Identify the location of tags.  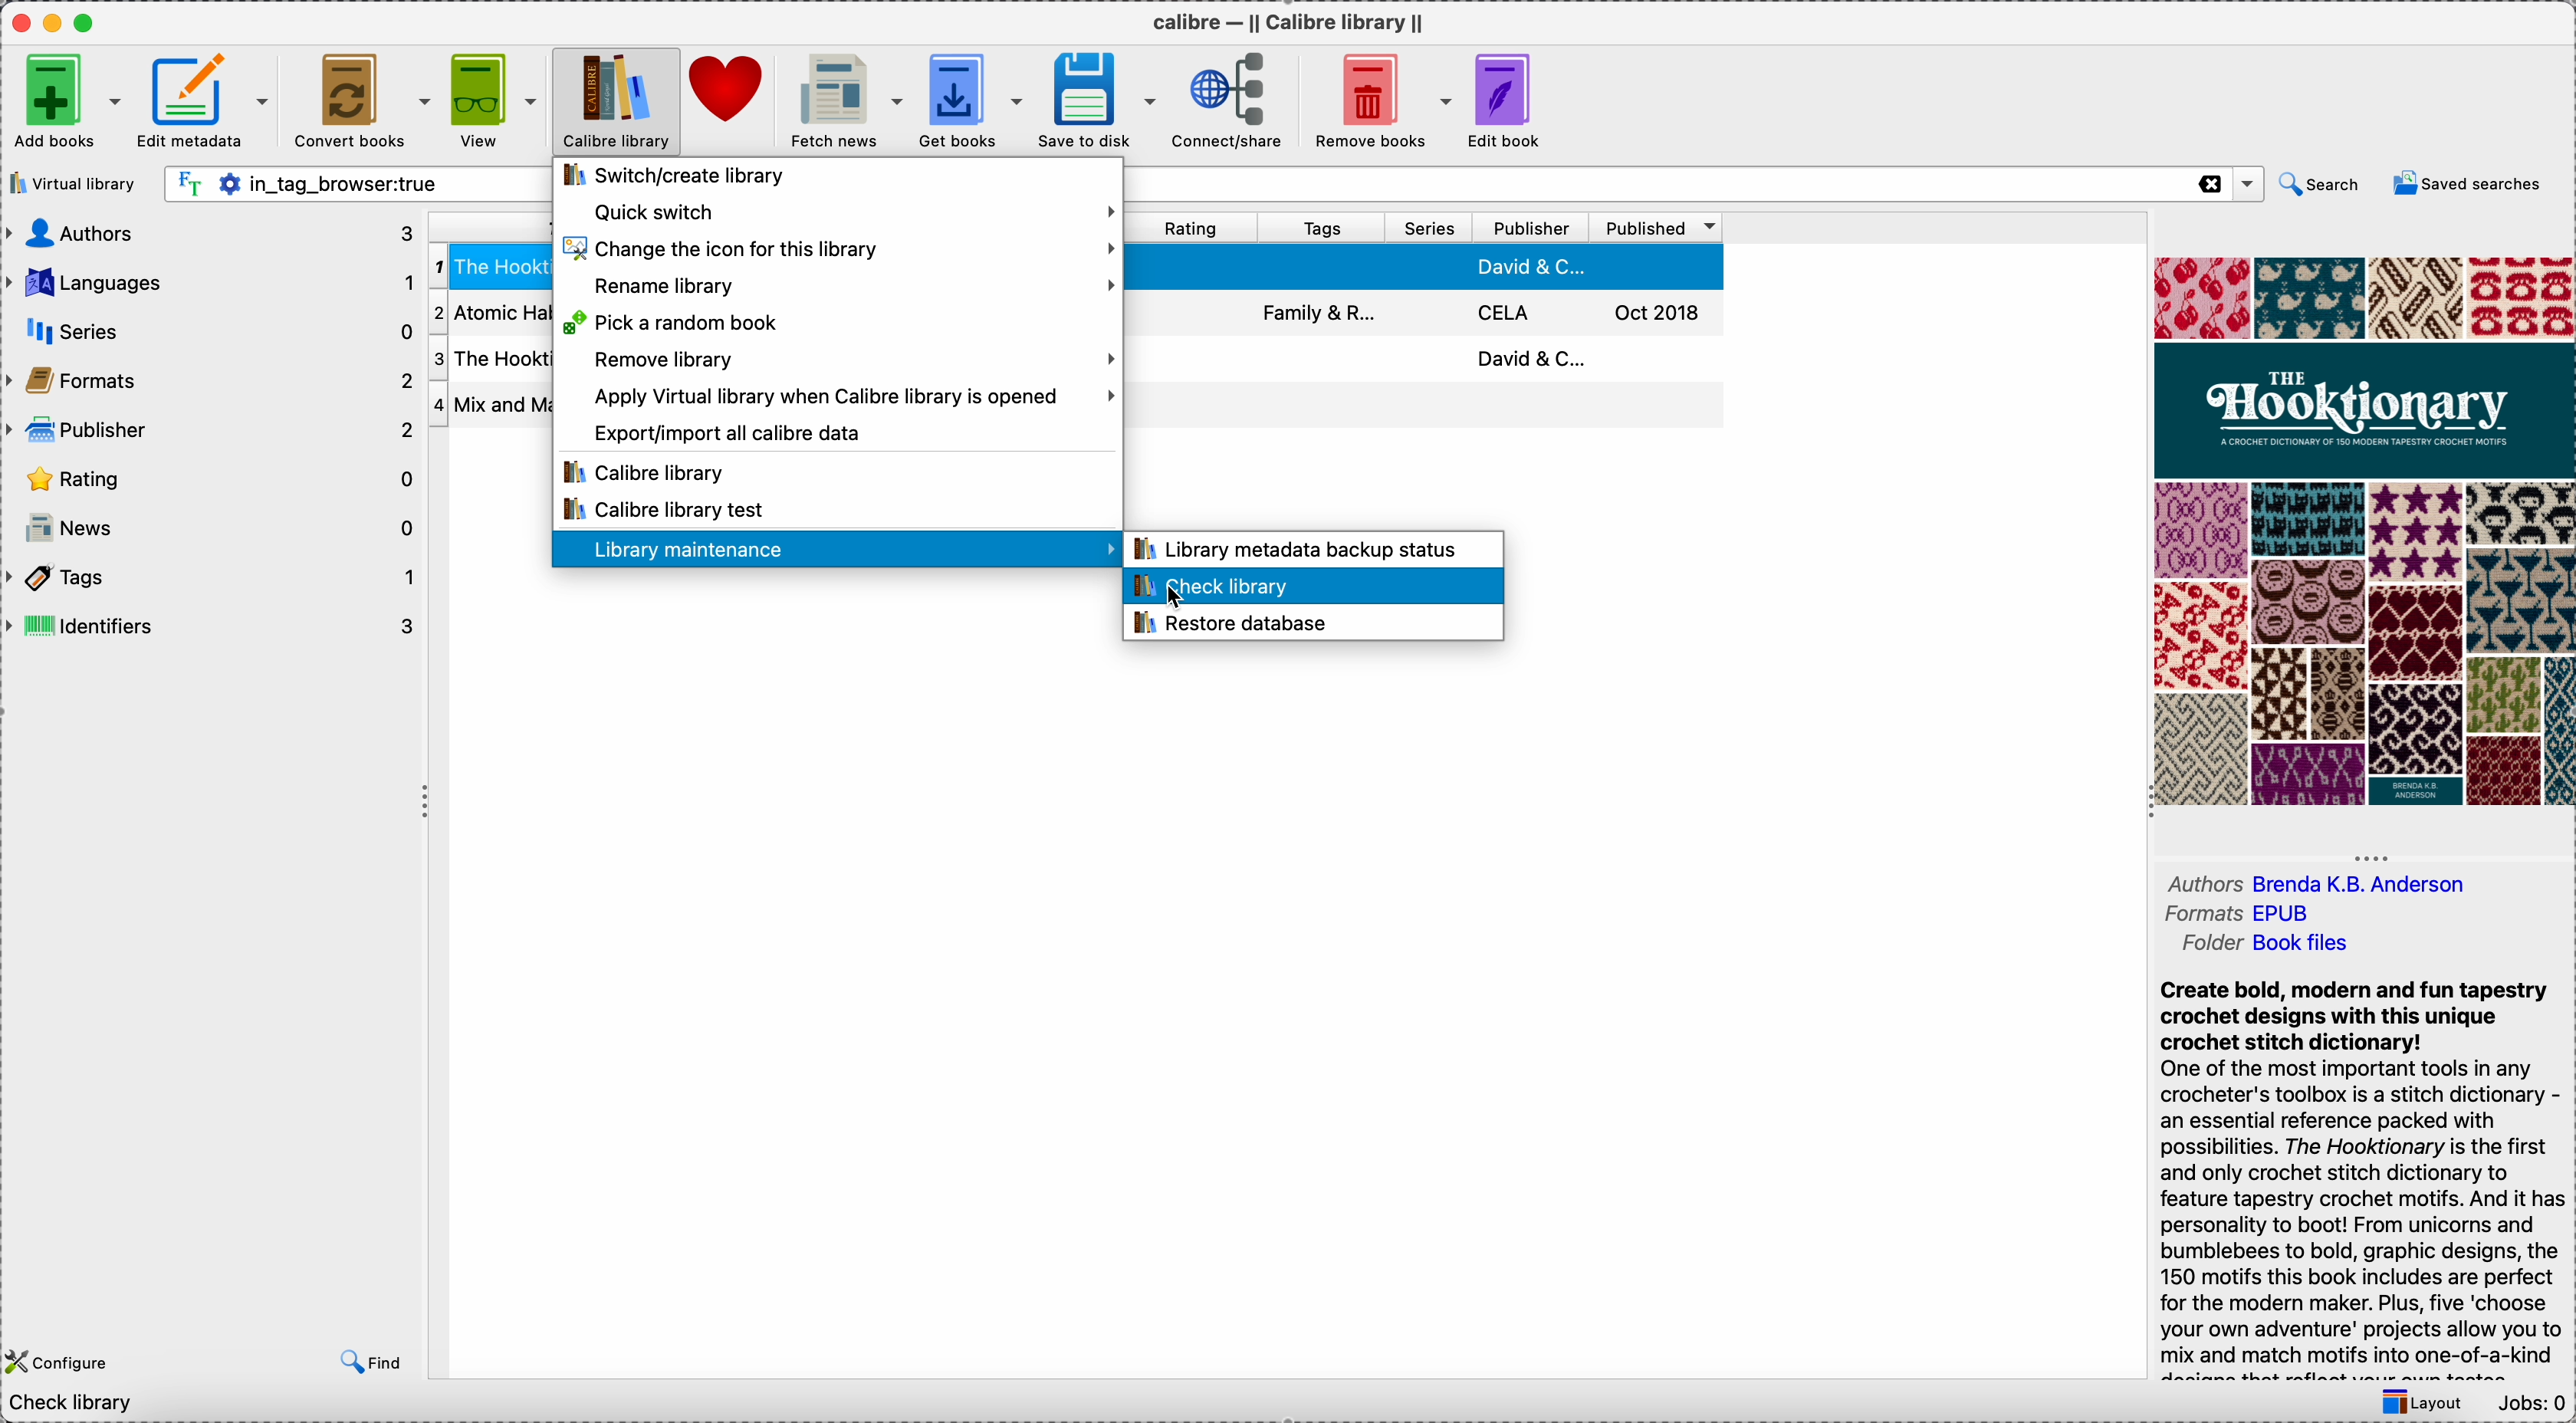
(1322, 228).